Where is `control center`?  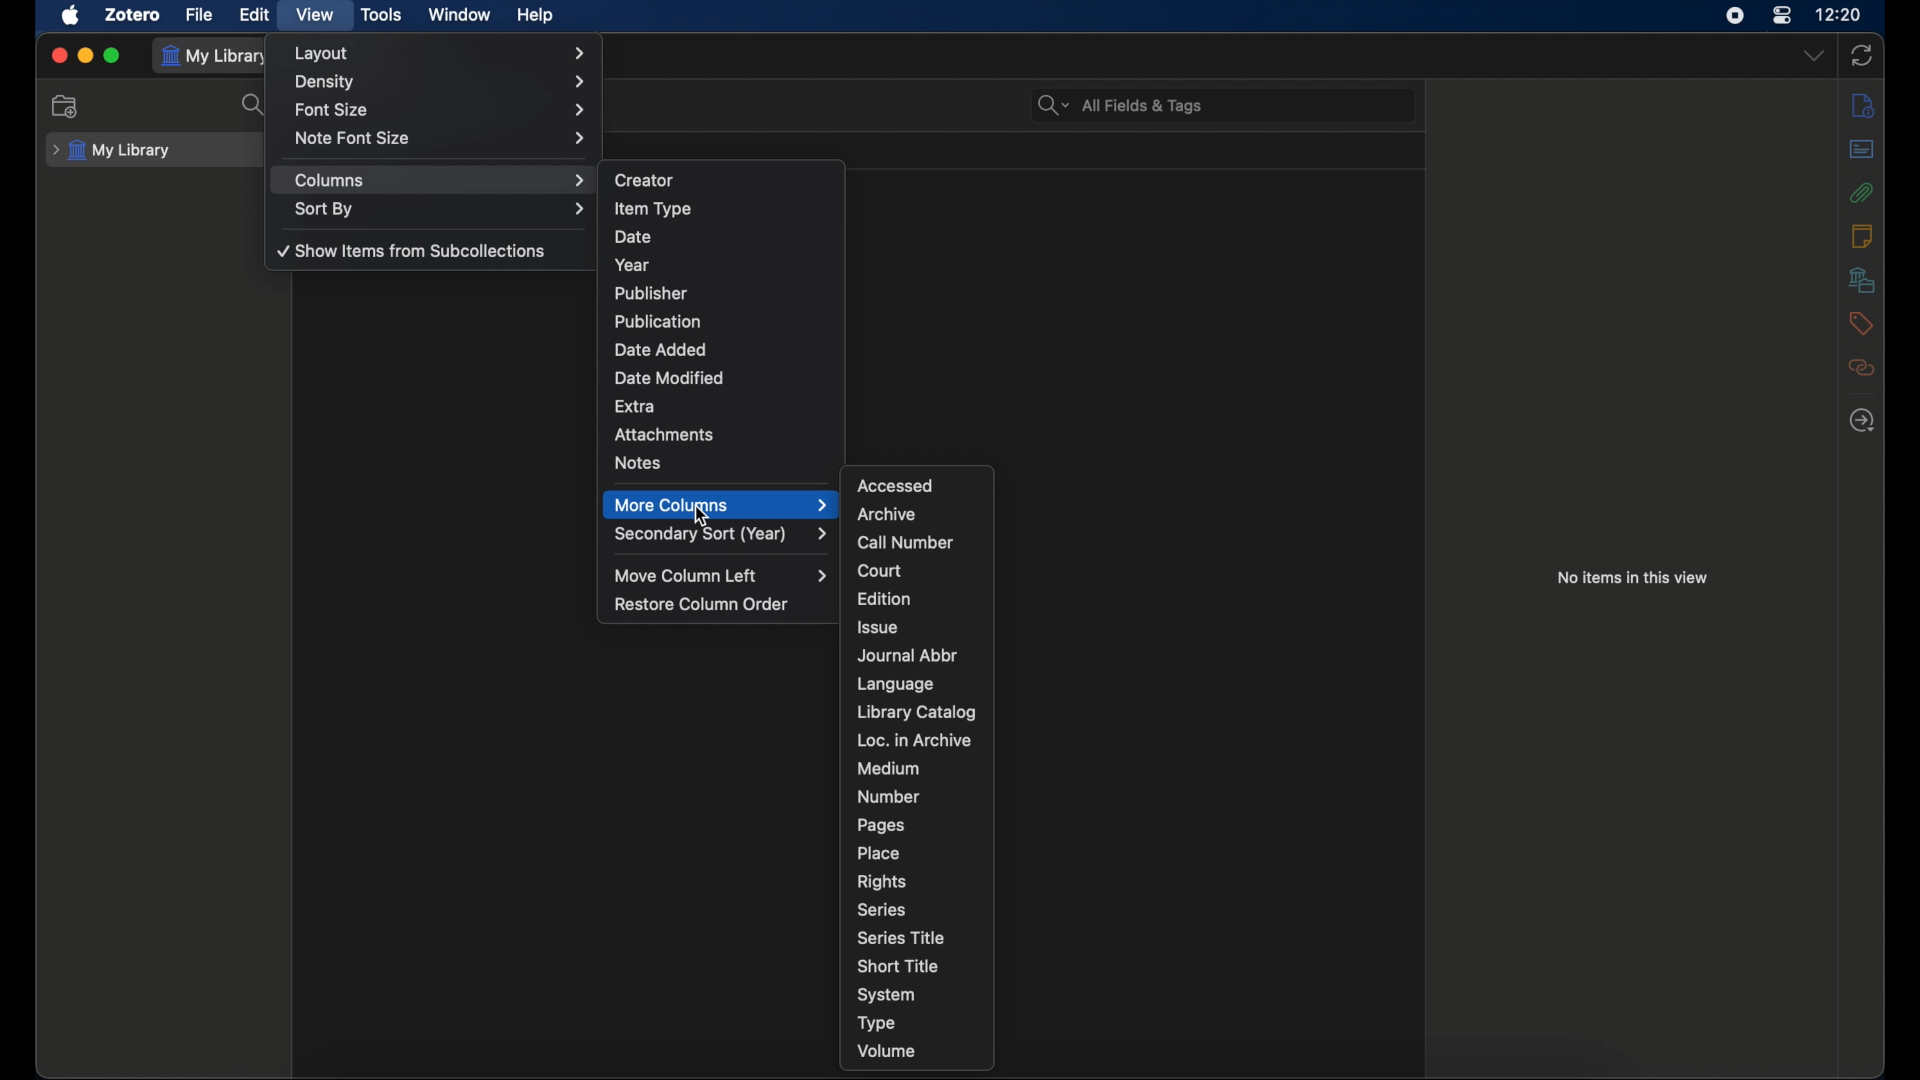
control center is located at coordinates (1783, 14).